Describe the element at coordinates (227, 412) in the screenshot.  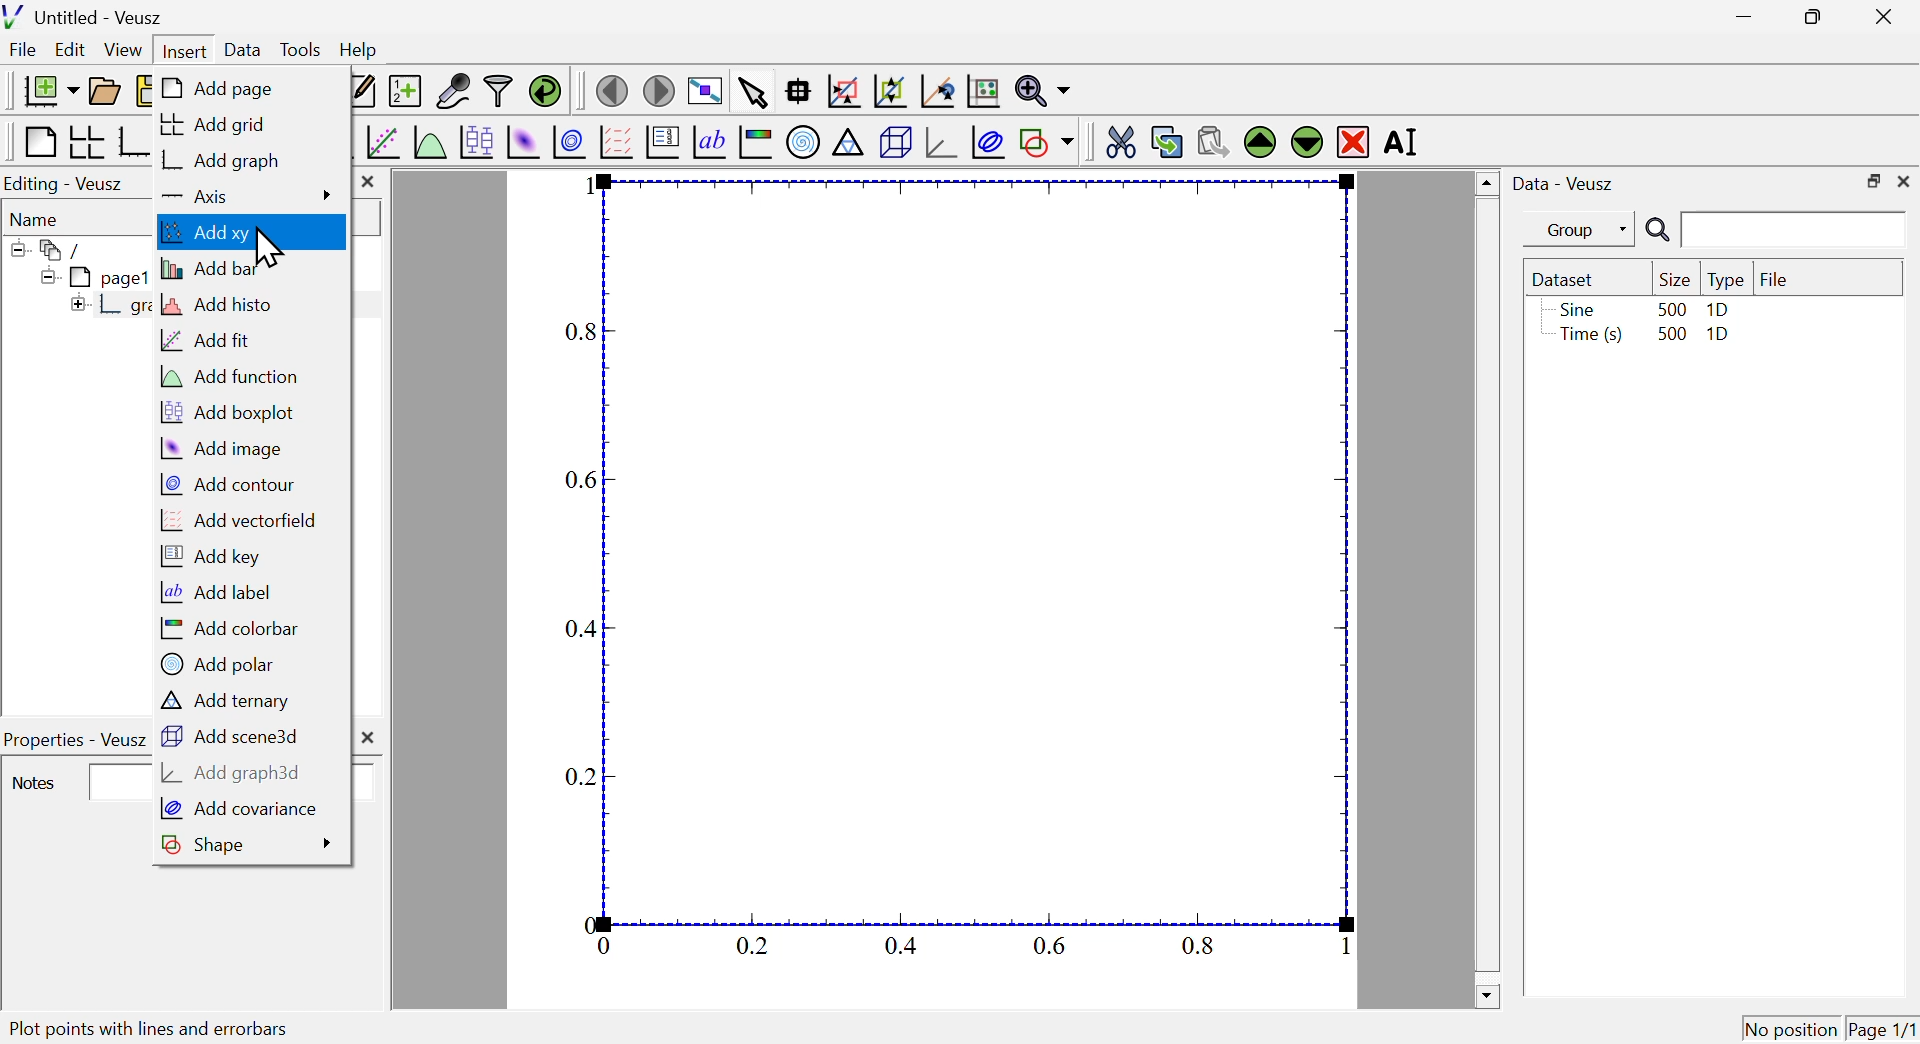
I see `add boxplot` at that location.